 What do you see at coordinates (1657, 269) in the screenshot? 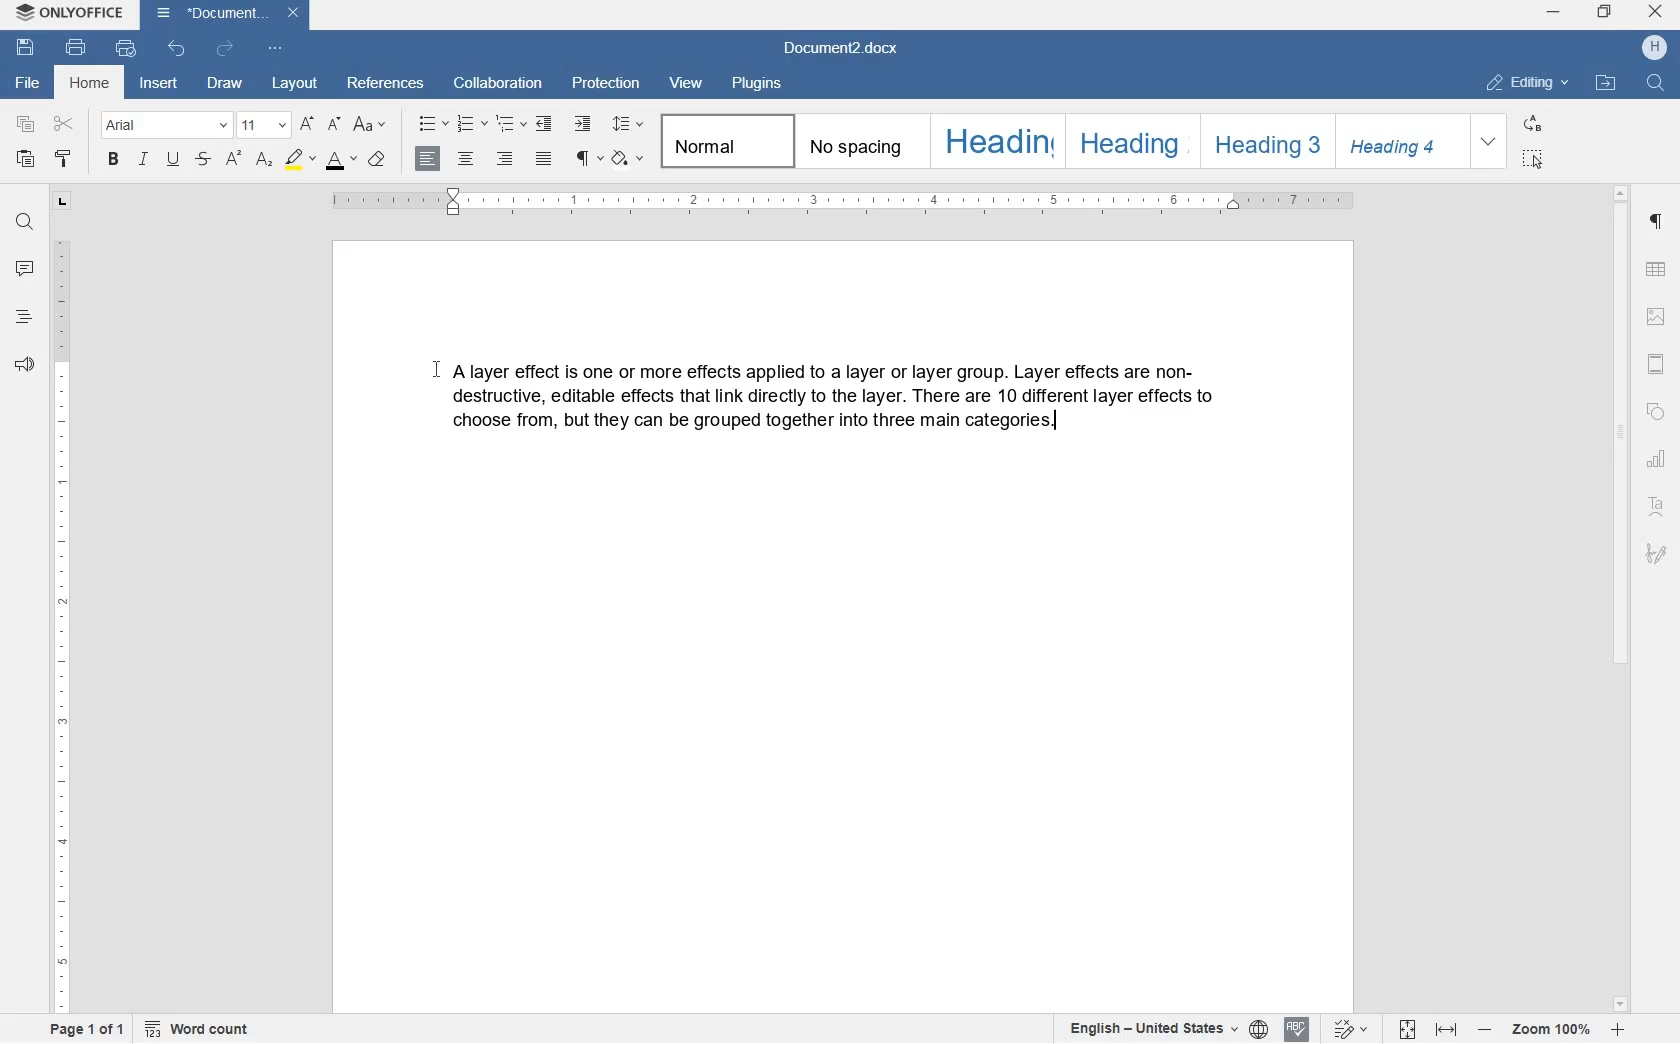
I see `table` at bounding box center [1657, 269].